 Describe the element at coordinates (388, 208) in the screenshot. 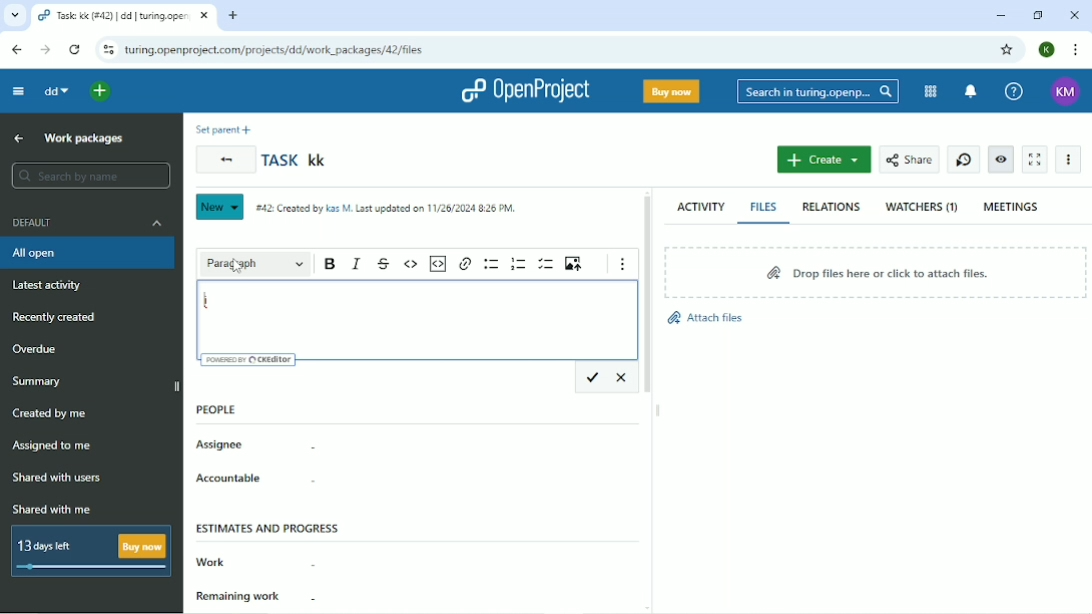

I see `#42: Created by Kas M. Last updated on 11/26/2024 8:26 PM` at that location.